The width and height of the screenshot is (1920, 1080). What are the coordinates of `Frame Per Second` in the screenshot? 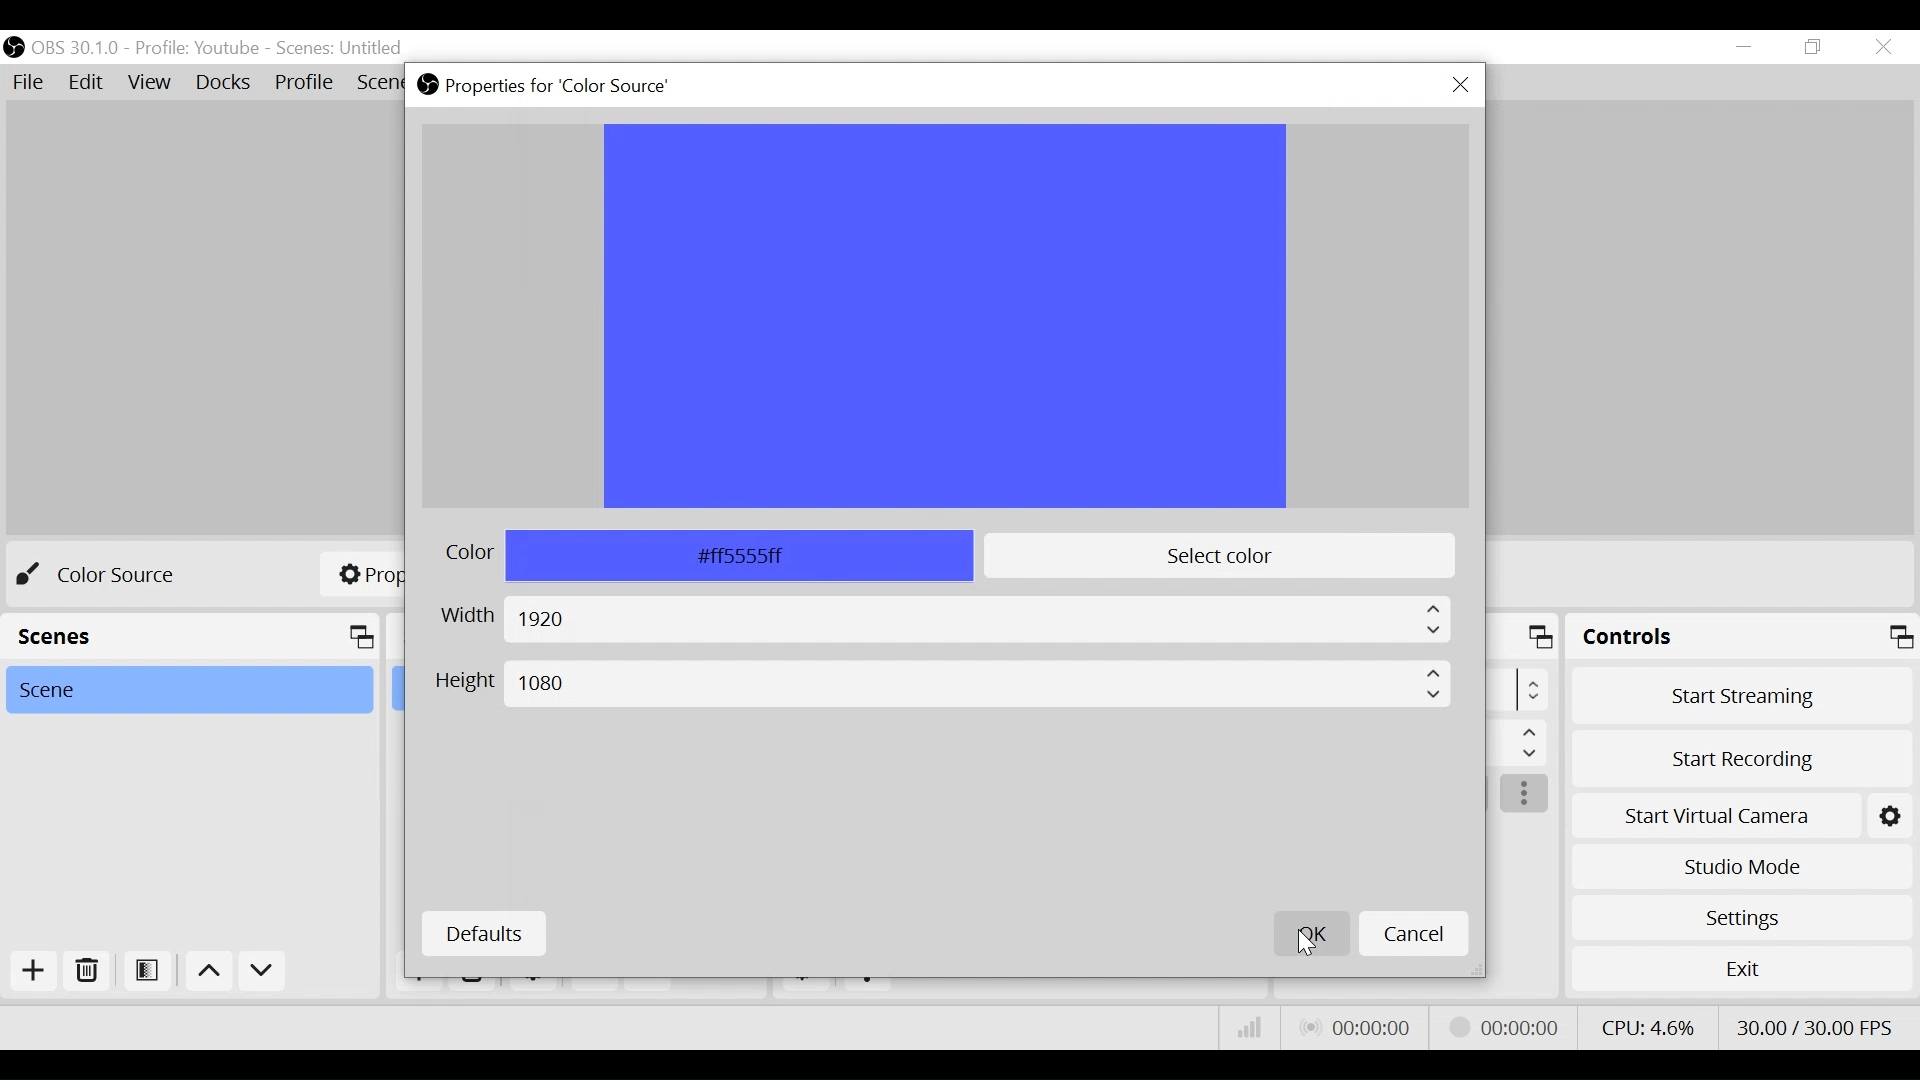 It's located at (1815, 1024).